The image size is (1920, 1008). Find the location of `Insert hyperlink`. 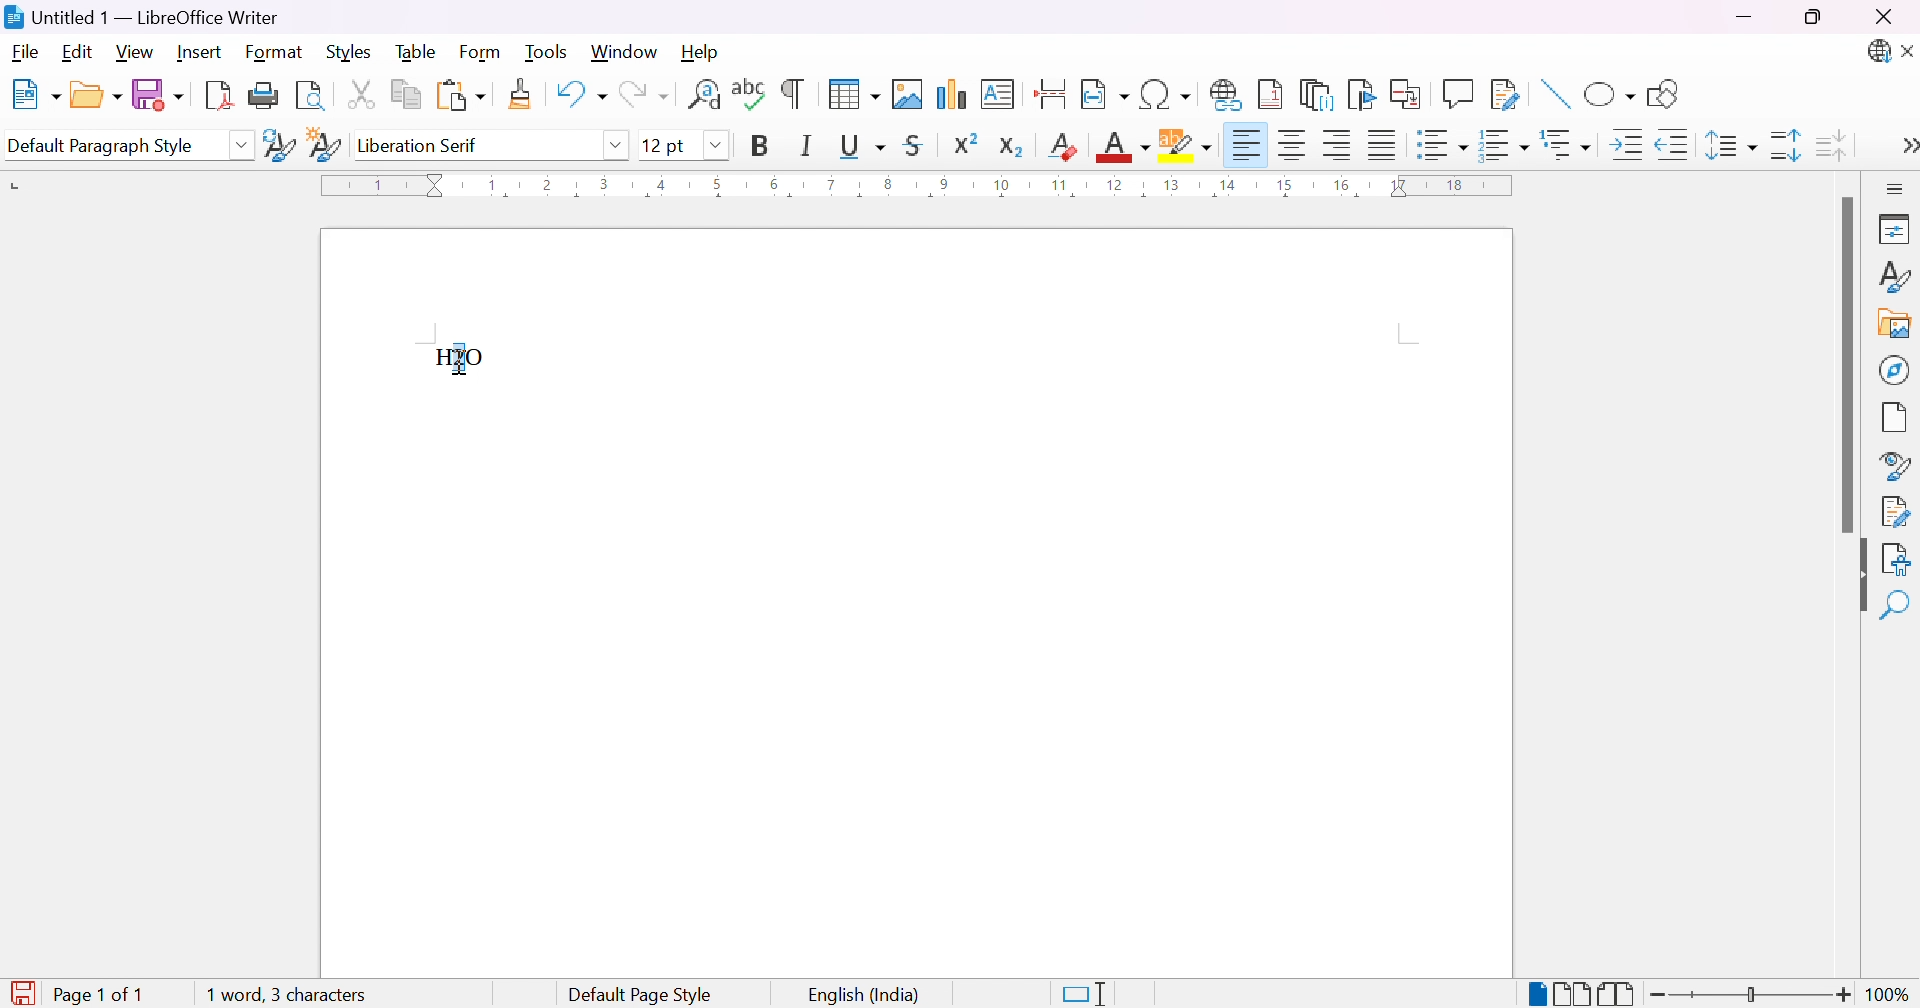

Insert hyperlink is located at coordinates (1227, 94).